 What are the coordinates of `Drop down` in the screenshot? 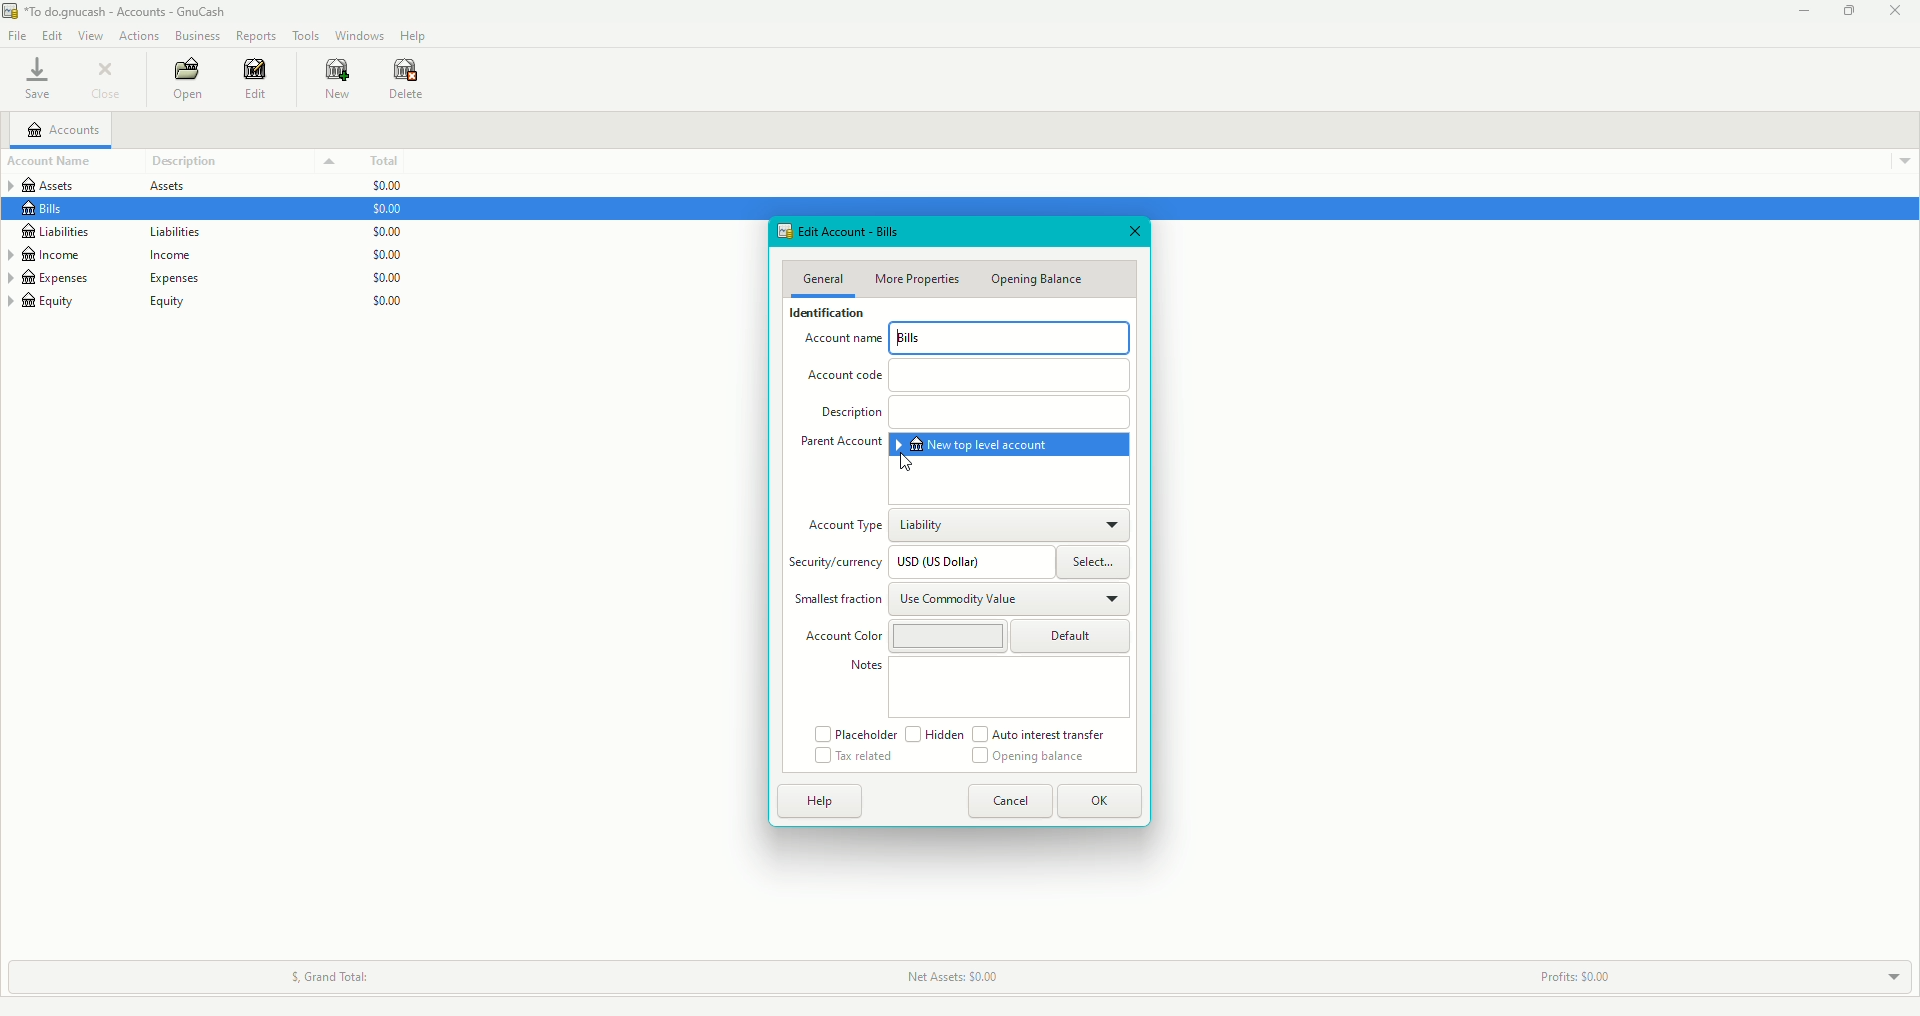 It's located at (1889, 975).